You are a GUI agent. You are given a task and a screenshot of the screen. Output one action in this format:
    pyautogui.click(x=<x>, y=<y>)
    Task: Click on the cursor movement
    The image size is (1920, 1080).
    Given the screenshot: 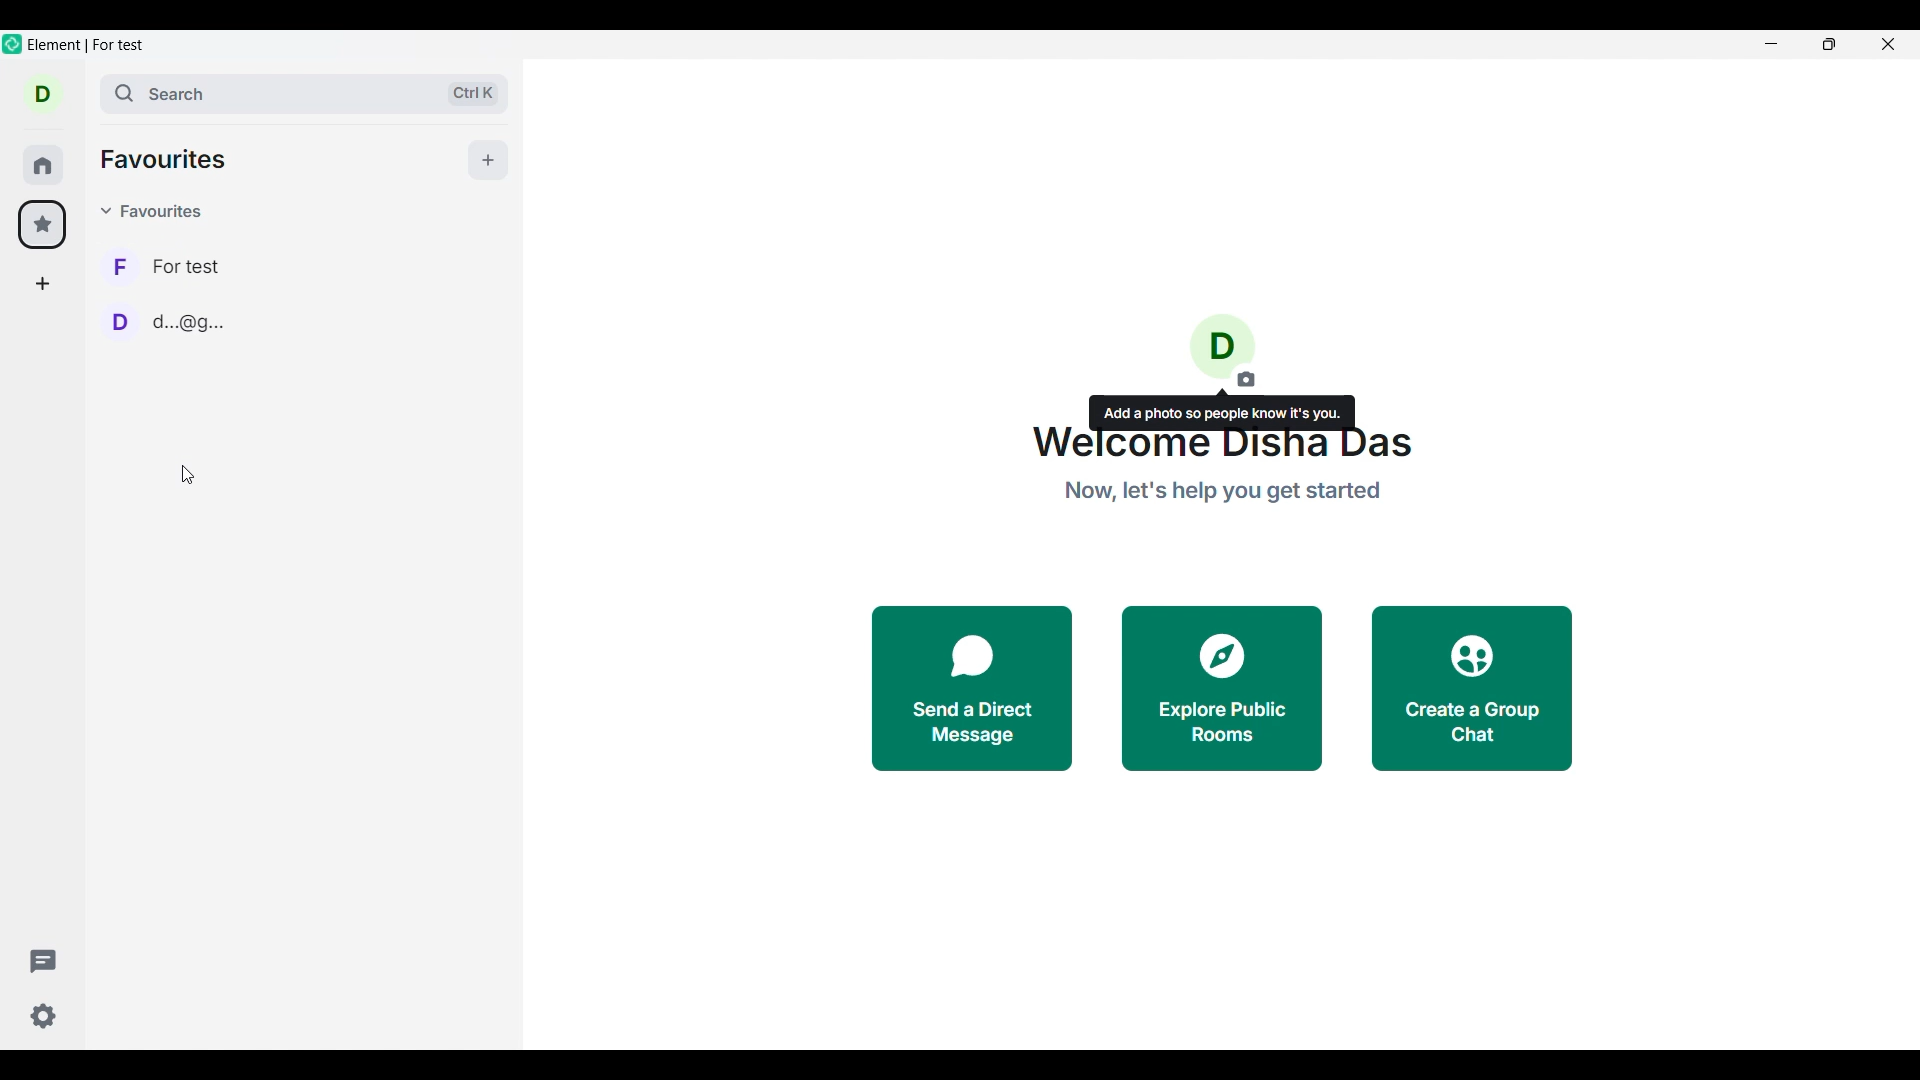 What is the action you would take?
    pyautogui.click(x=190, y=480)
    